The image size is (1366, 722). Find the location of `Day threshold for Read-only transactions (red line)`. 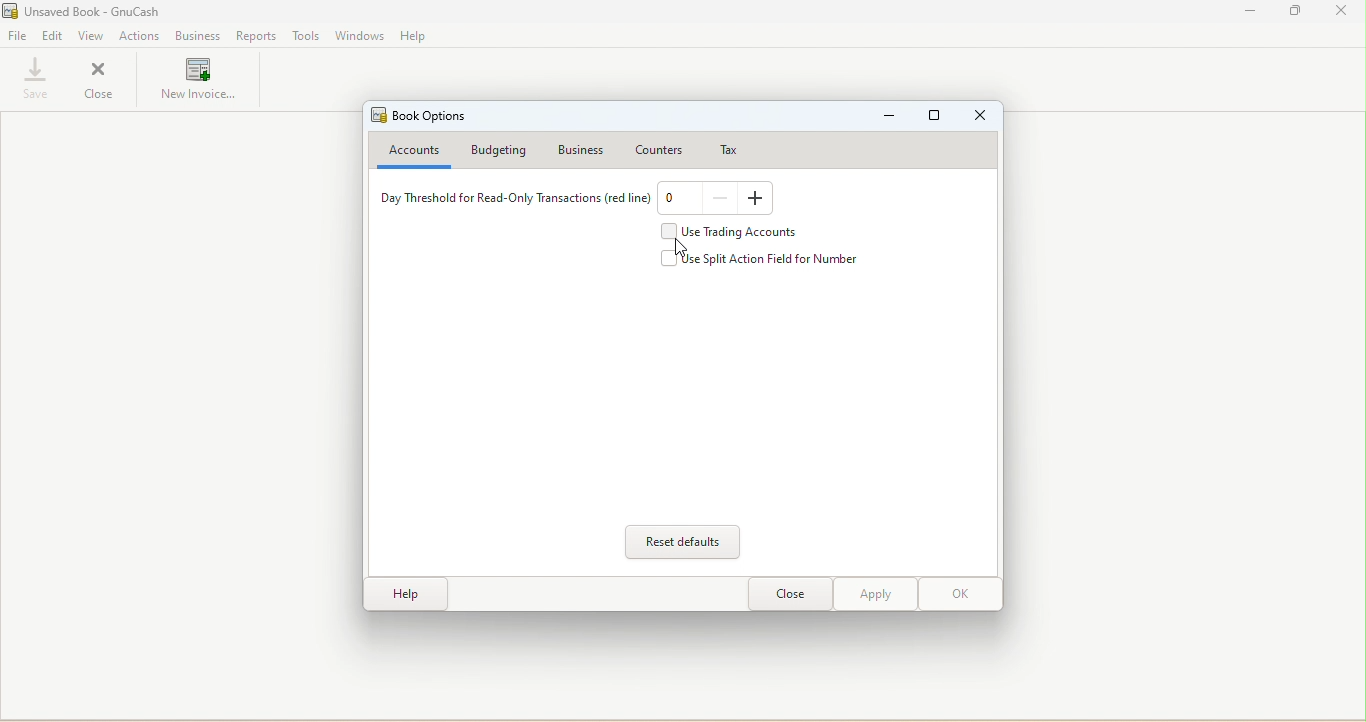

Day threshold for Read-only transactions (red line) is located at coordinates (511, 201).